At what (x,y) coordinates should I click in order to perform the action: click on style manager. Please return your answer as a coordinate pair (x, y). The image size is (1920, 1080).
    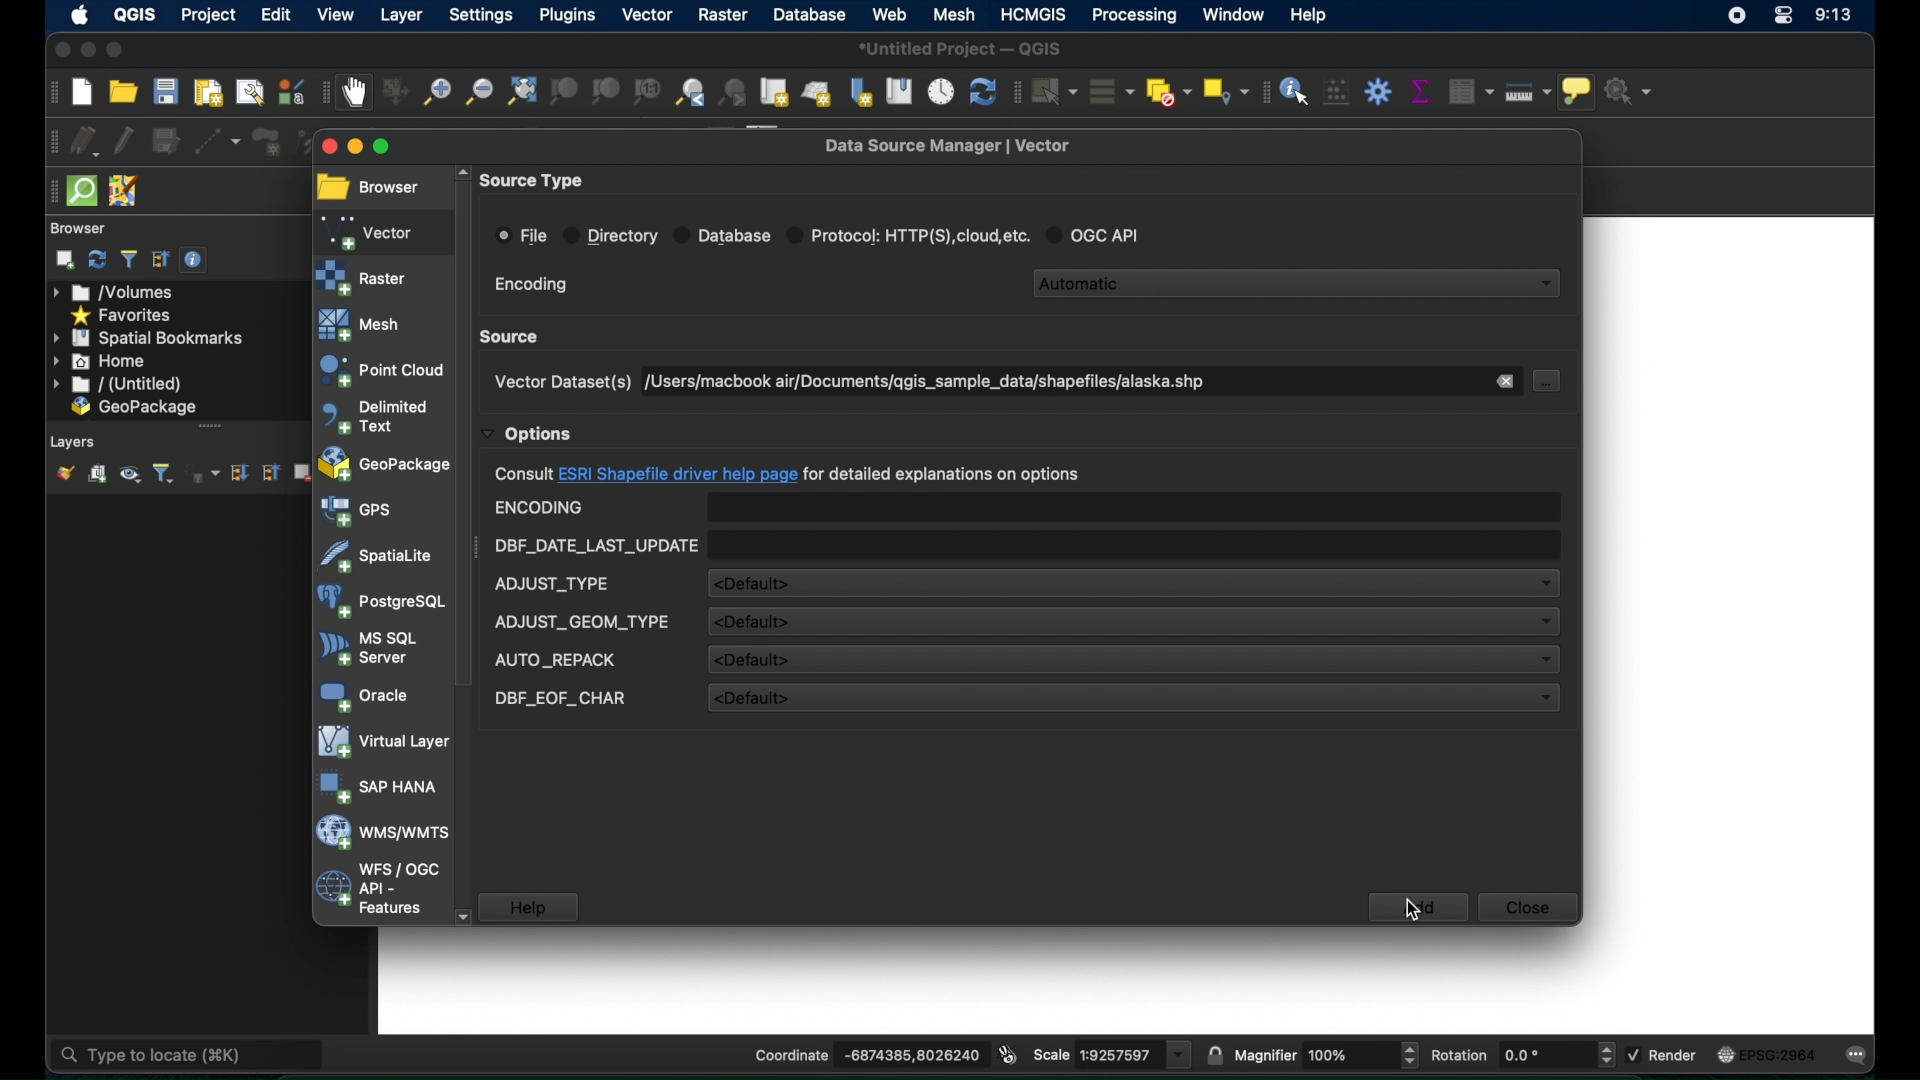
    Looking at the image, I should click on (290, 90).